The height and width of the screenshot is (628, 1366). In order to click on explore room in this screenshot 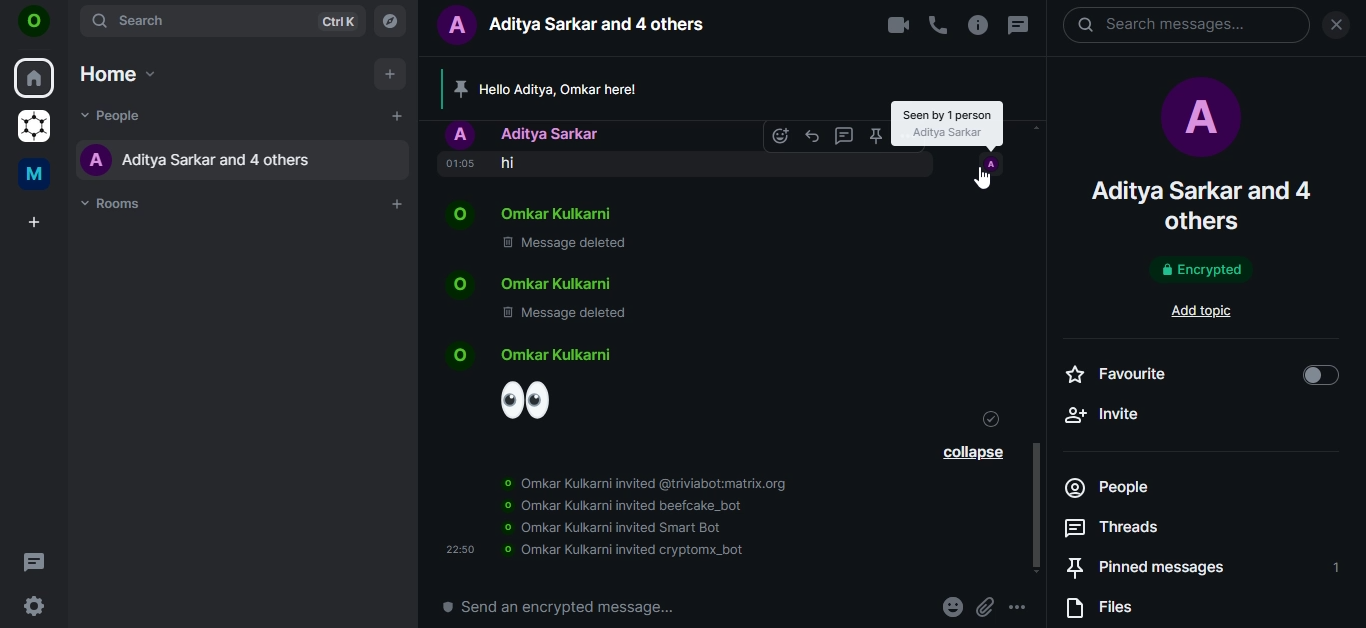, I will do `click(393, 20)`.